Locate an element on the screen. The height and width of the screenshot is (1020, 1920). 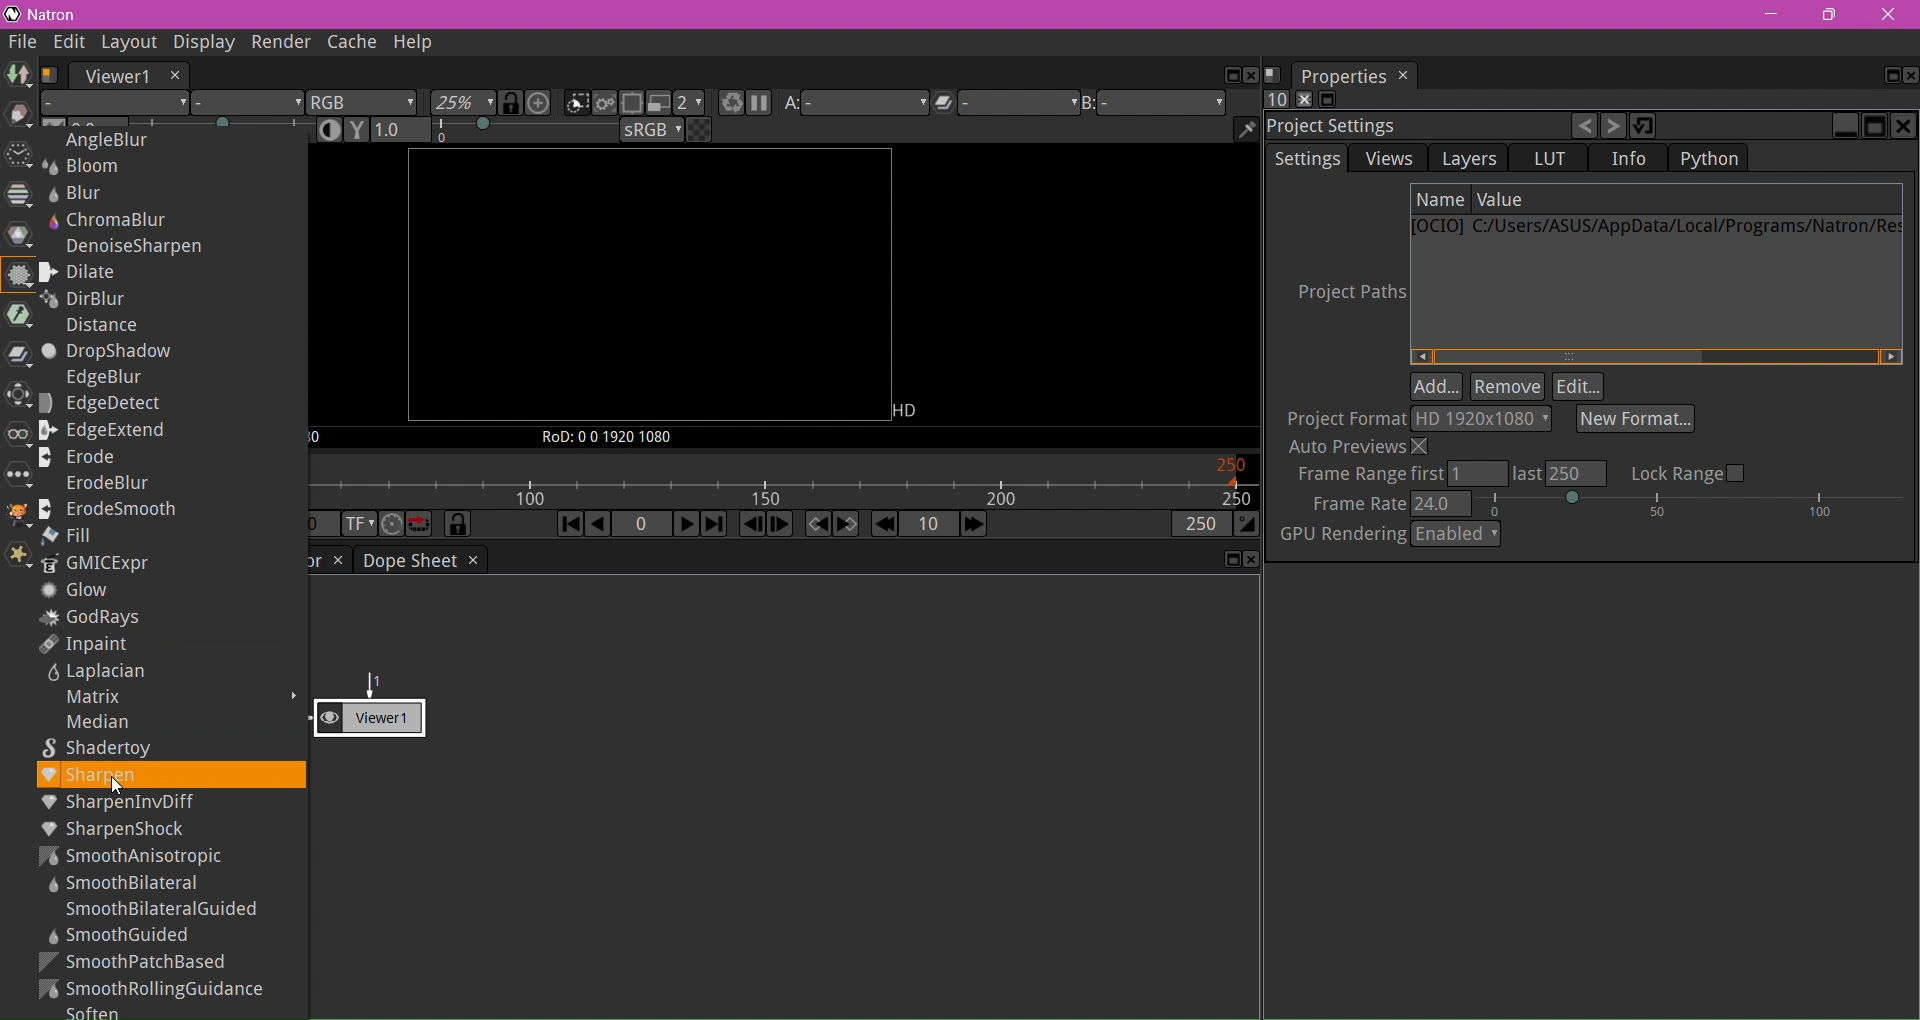
Previous Keyframe is located at coordinates (816, 525).